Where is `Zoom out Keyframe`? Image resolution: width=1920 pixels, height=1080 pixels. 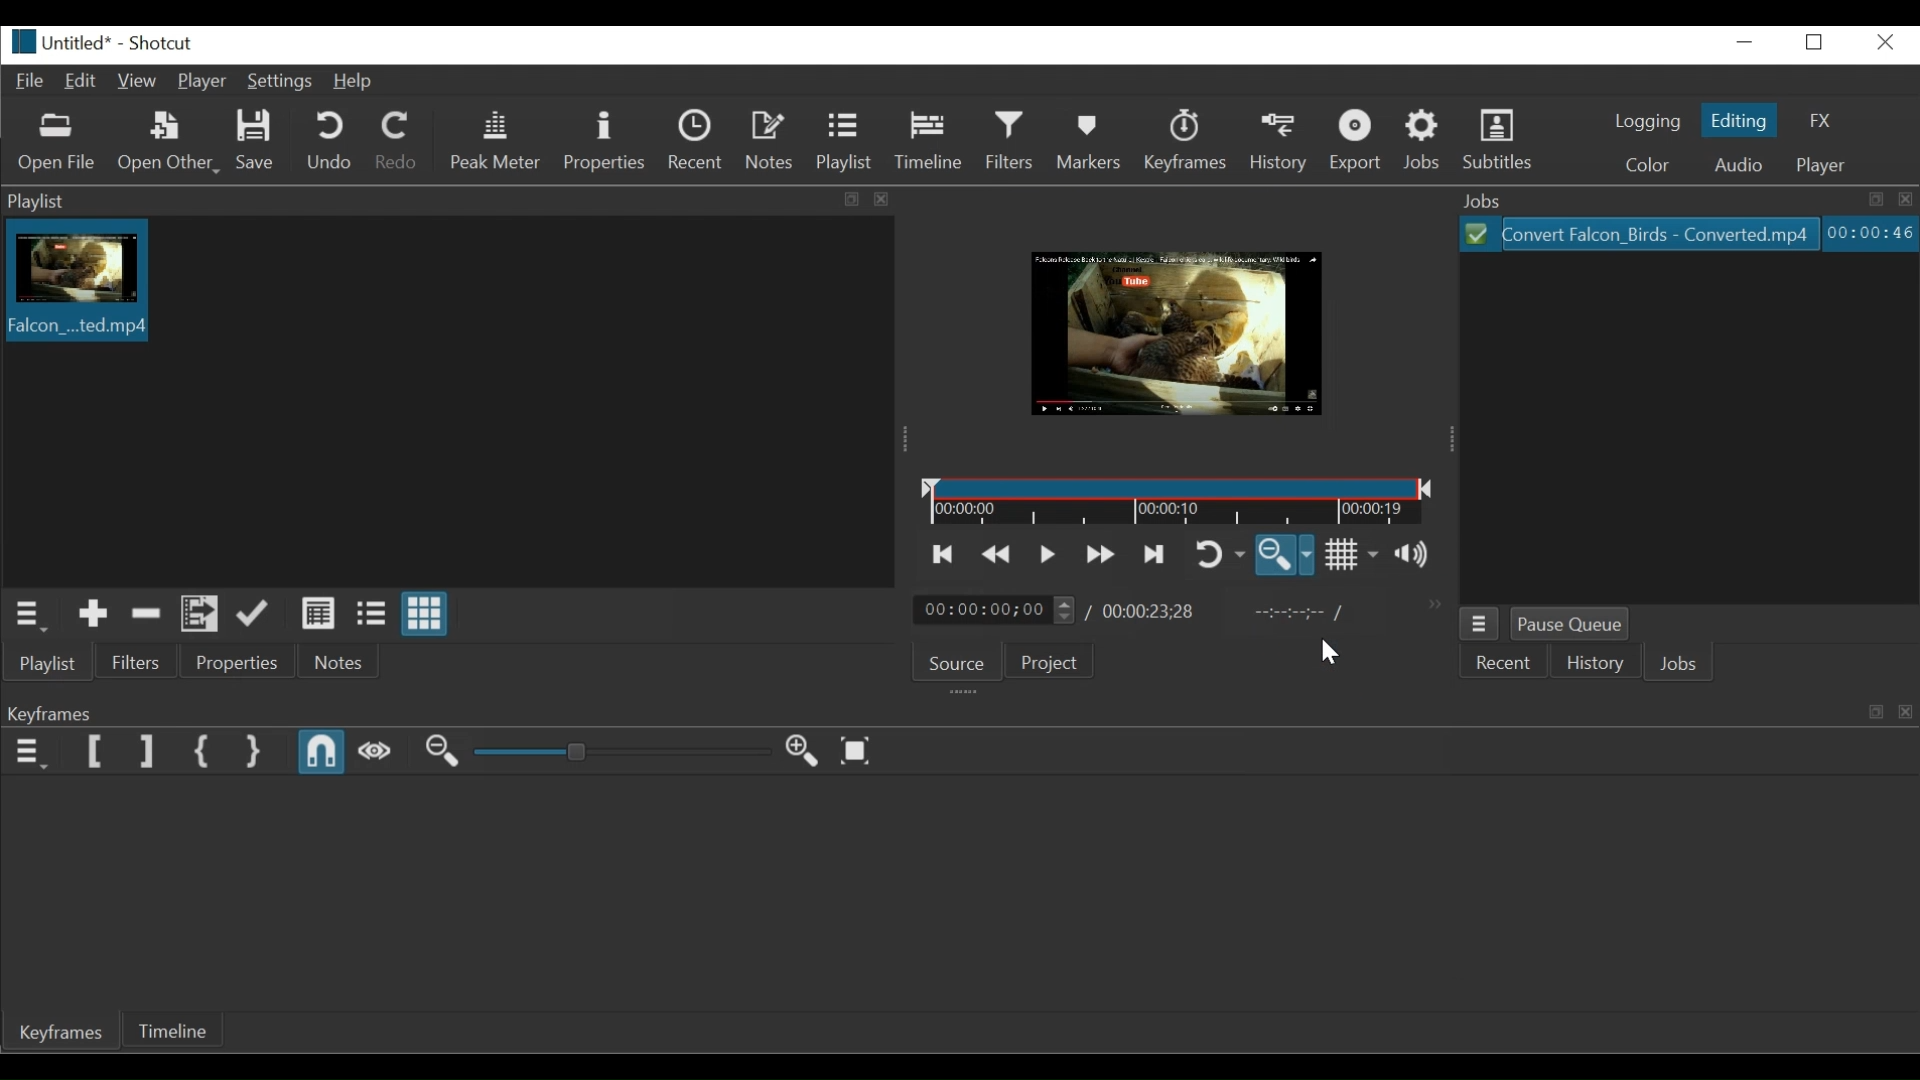
Zoom out Keyframe is located at coordinates (801, 753).